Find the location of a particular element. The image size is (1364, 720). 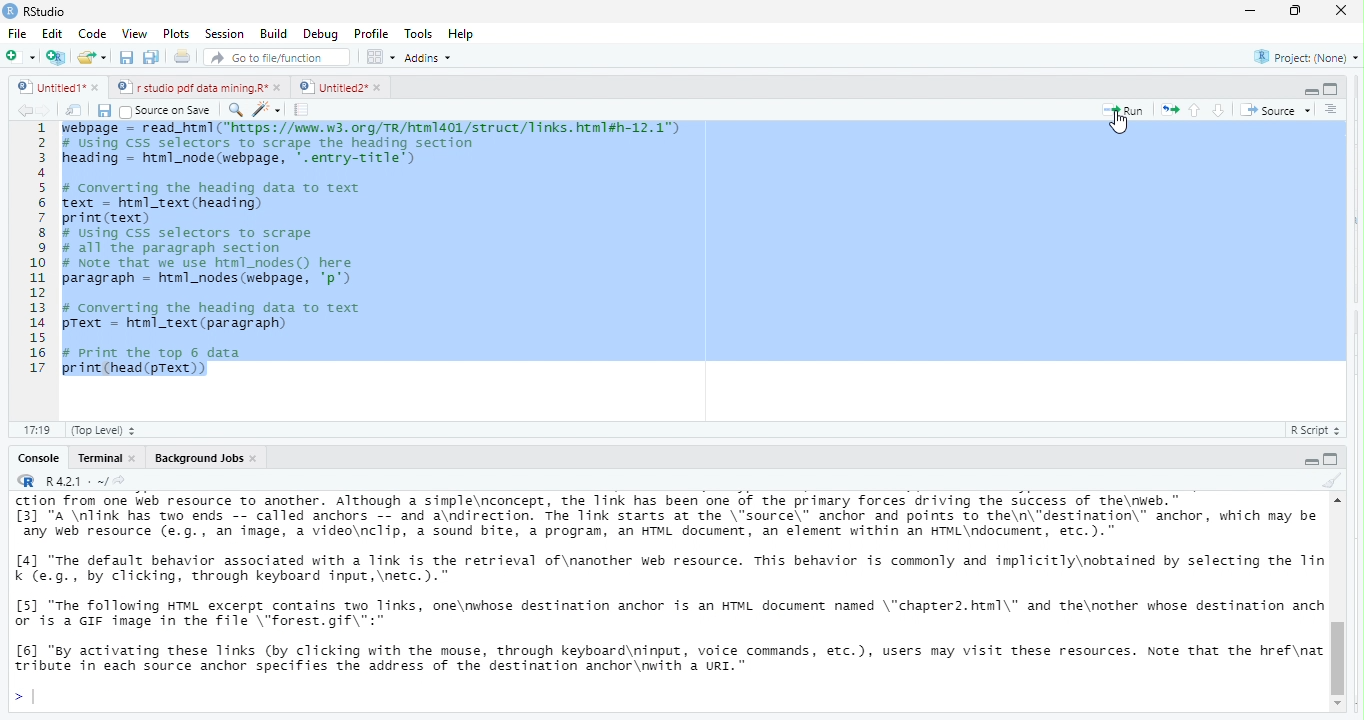

close is located at coordinates (98, 89).